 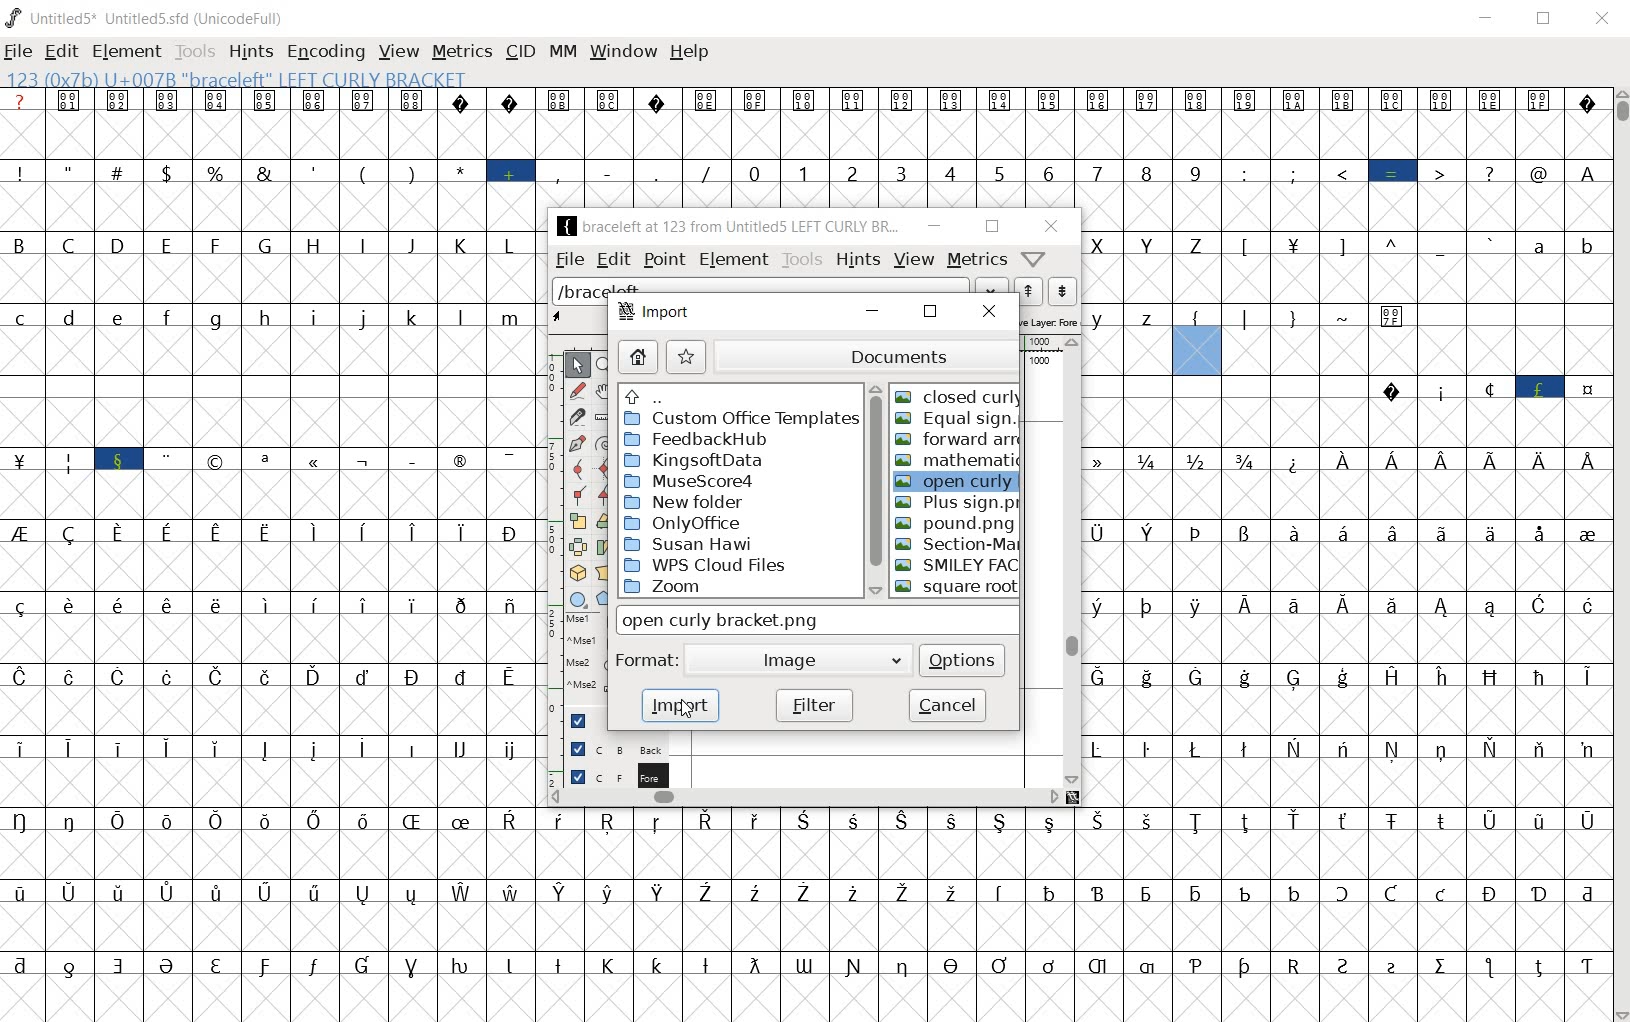 I want to click on braceleft at 123 from Untitled5 LEFT CURLY BR..., so click(x=730, y=225).